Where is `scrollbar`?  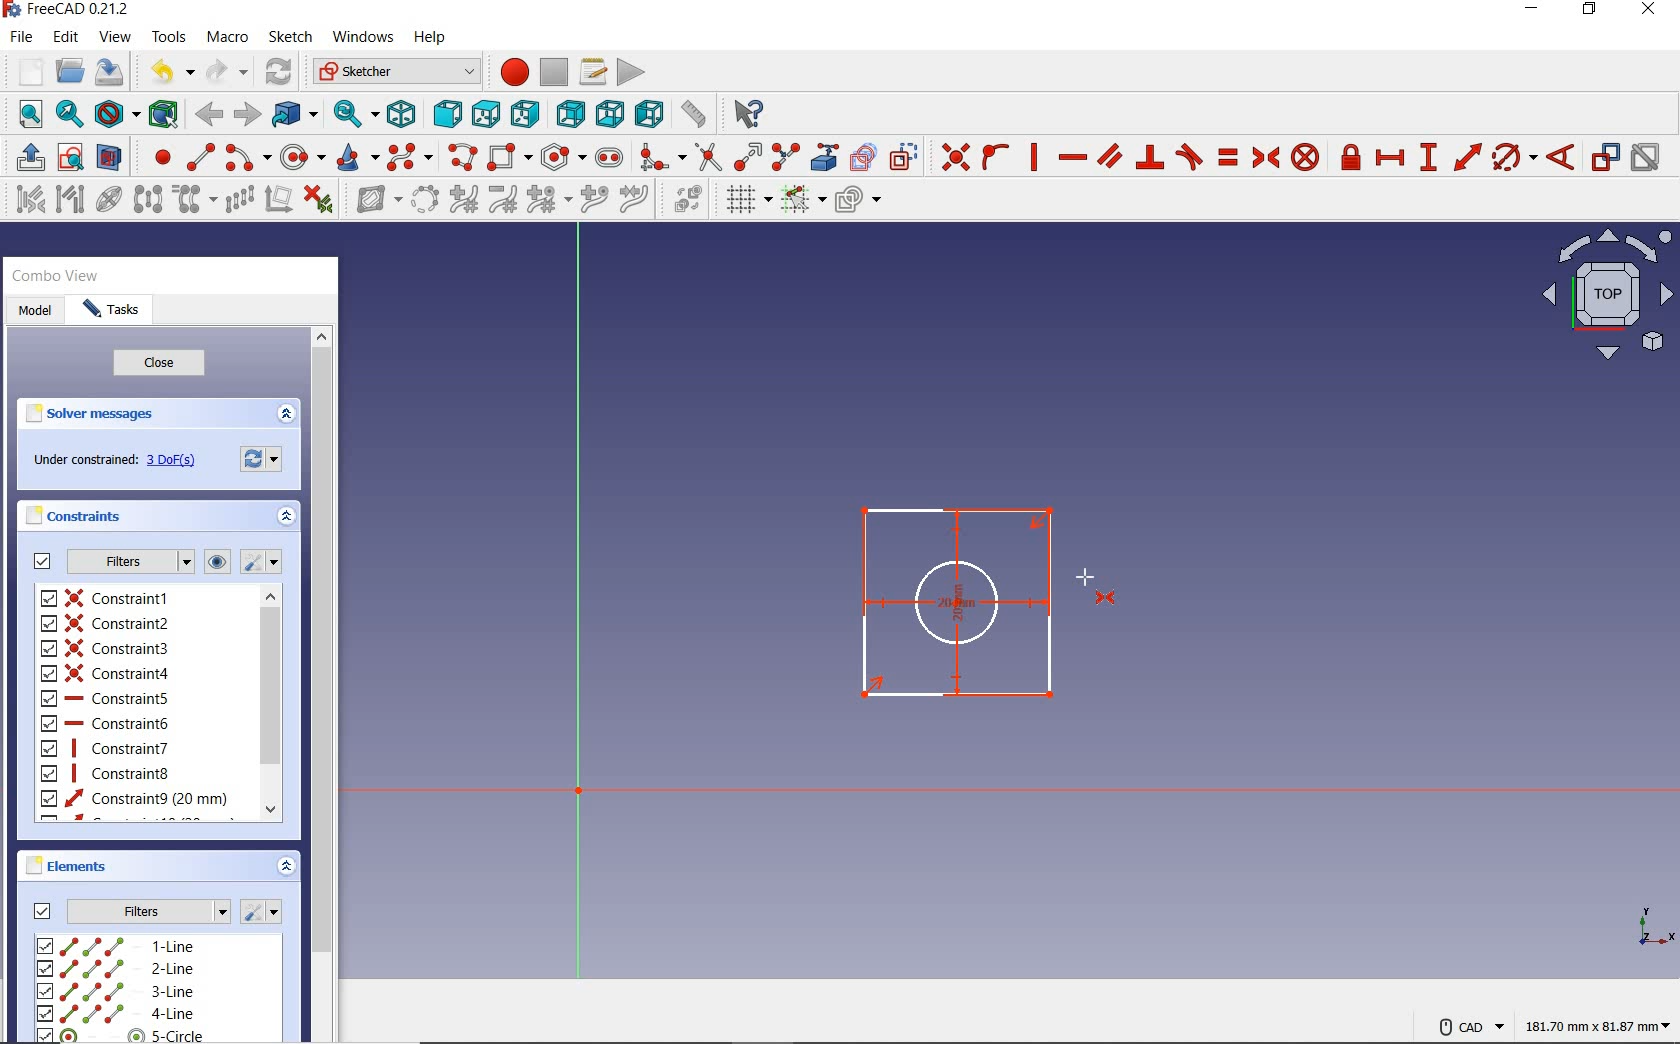 scrollbar is located at coordinates (322, 694).